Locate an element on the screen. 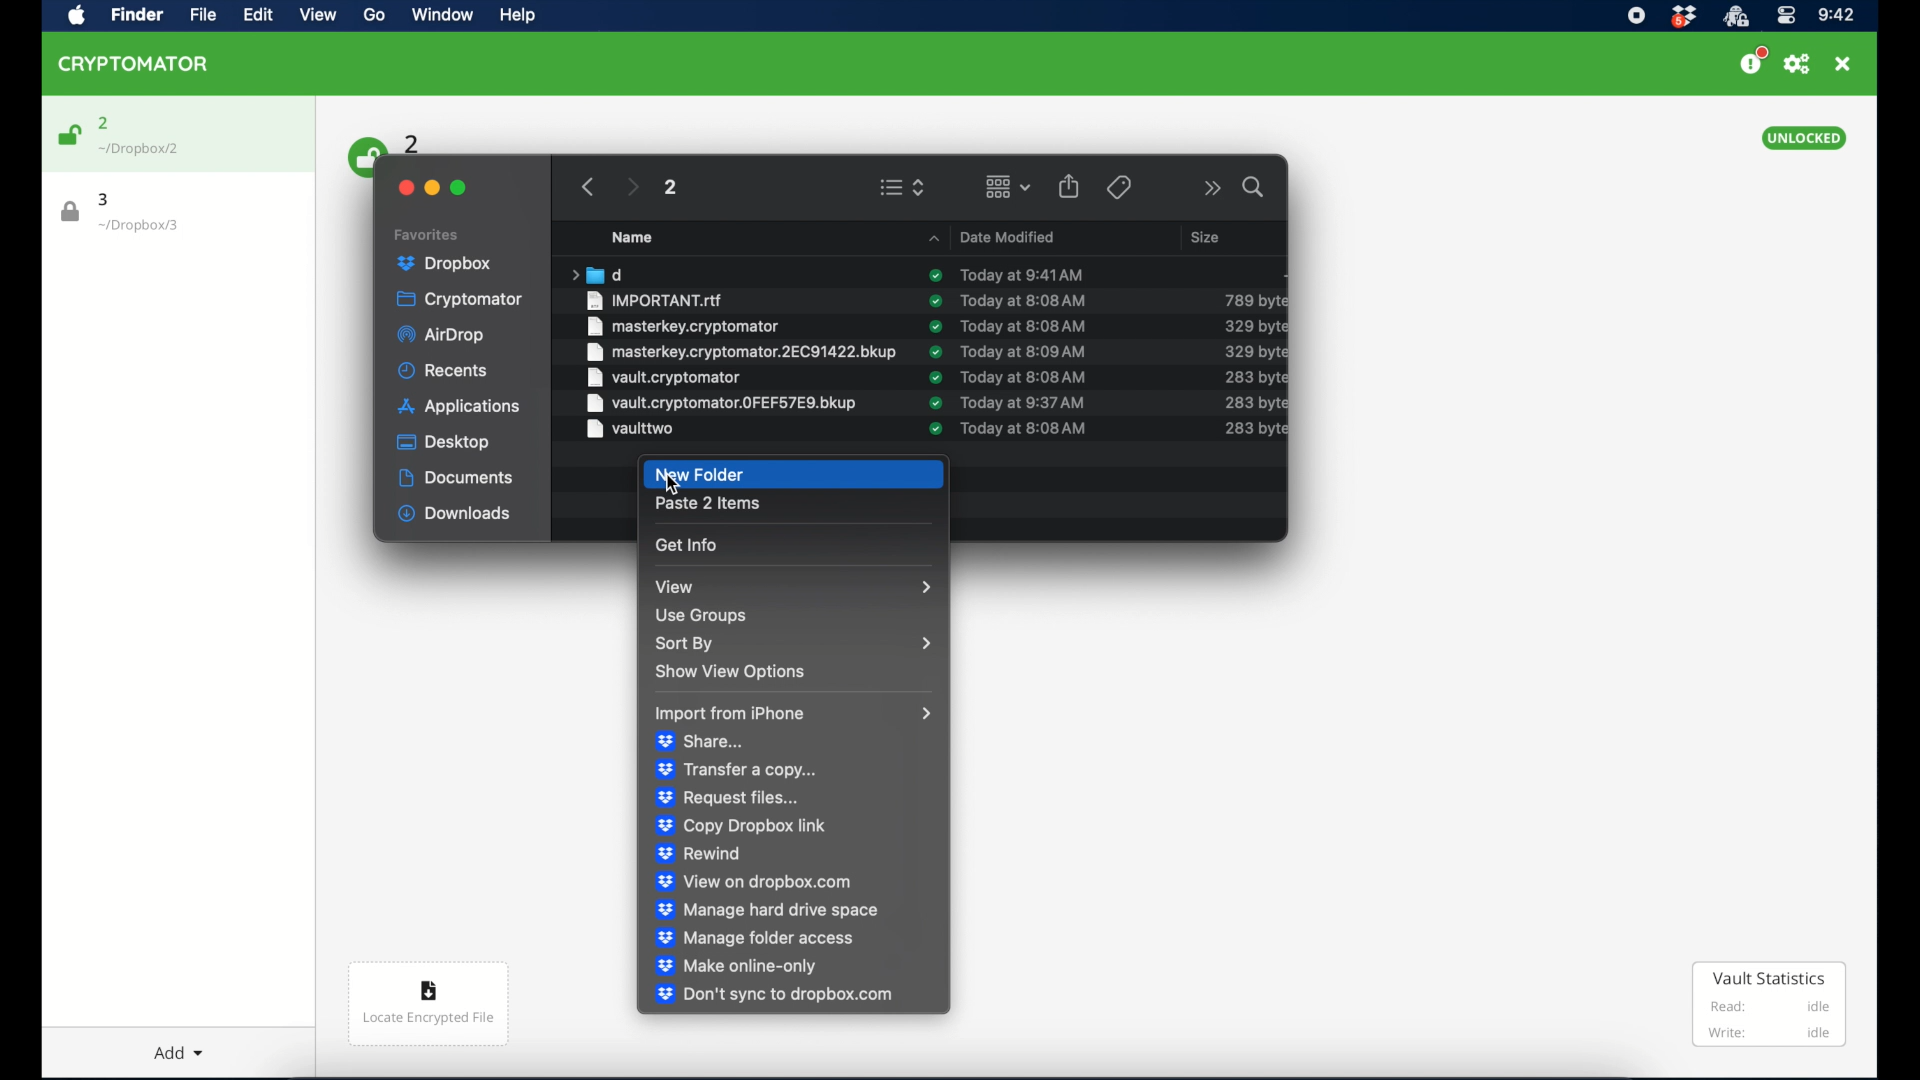 The image size is (1920, 1080). more options is located at coordinates (1213, 188).